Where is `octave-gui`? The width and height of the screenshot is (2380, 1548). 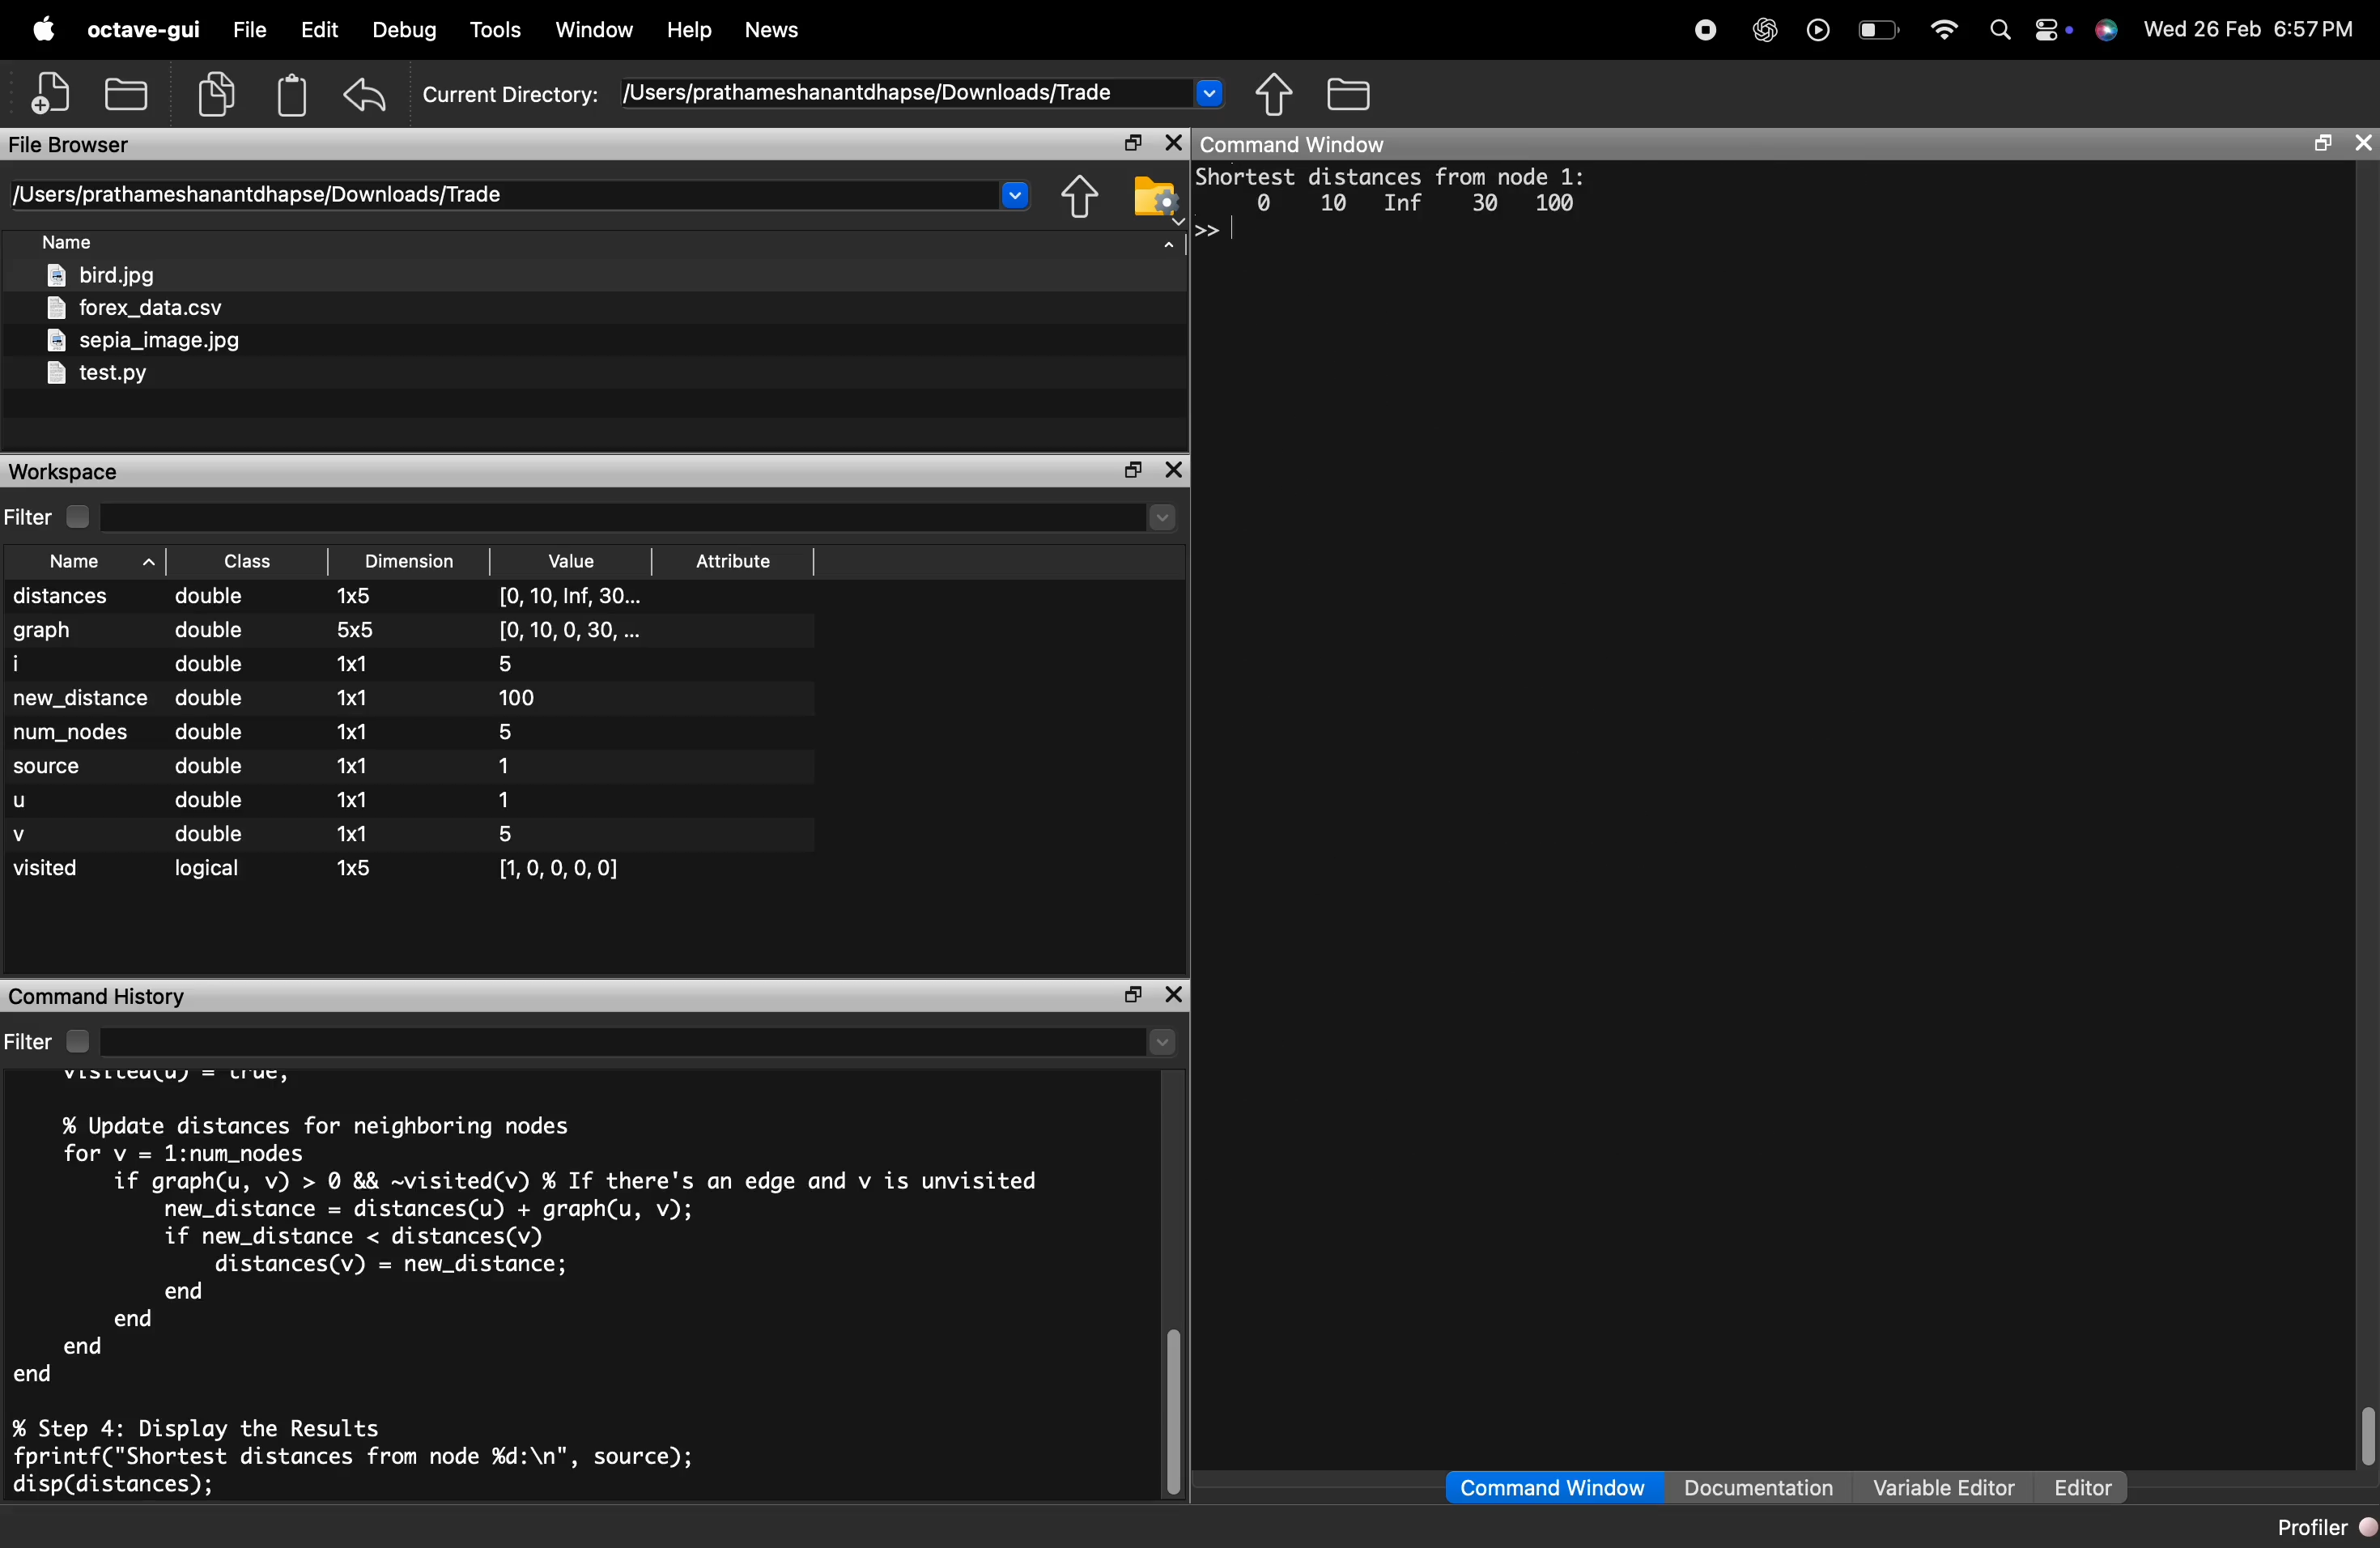 octave-gui is located at coordinates (144, 30).